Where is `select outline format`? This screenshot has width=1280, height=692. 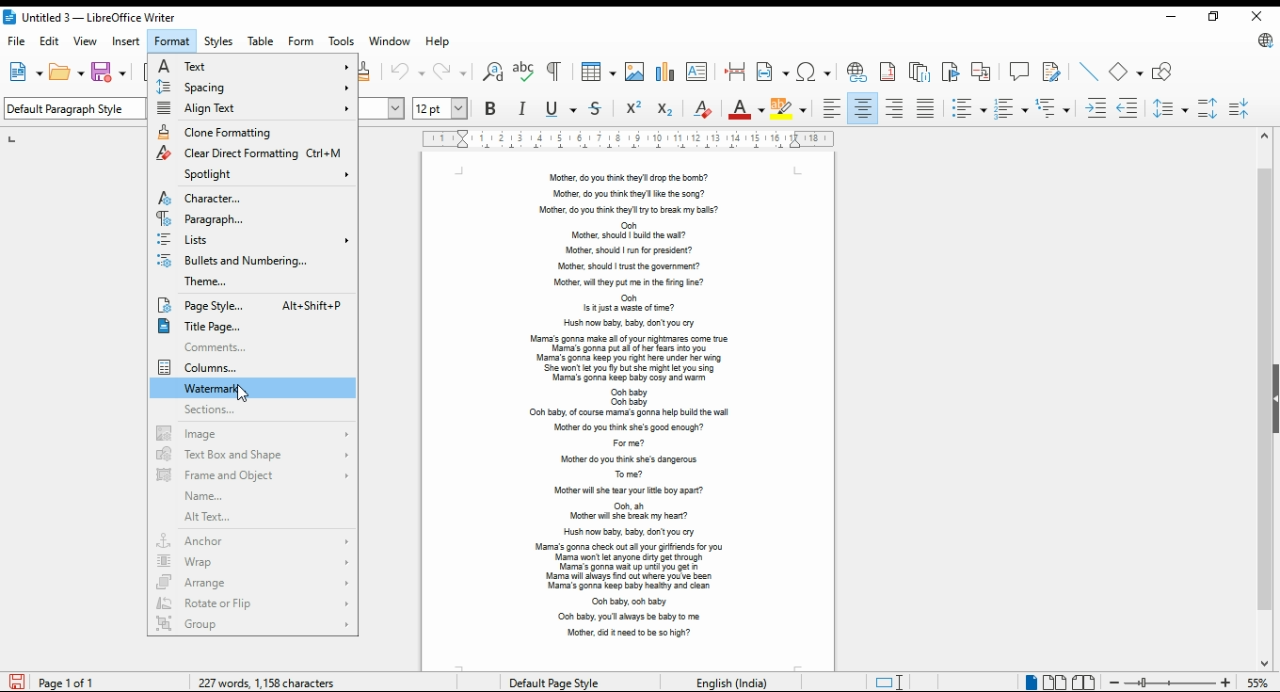 select outline format is located at coordinates (1052, 107).